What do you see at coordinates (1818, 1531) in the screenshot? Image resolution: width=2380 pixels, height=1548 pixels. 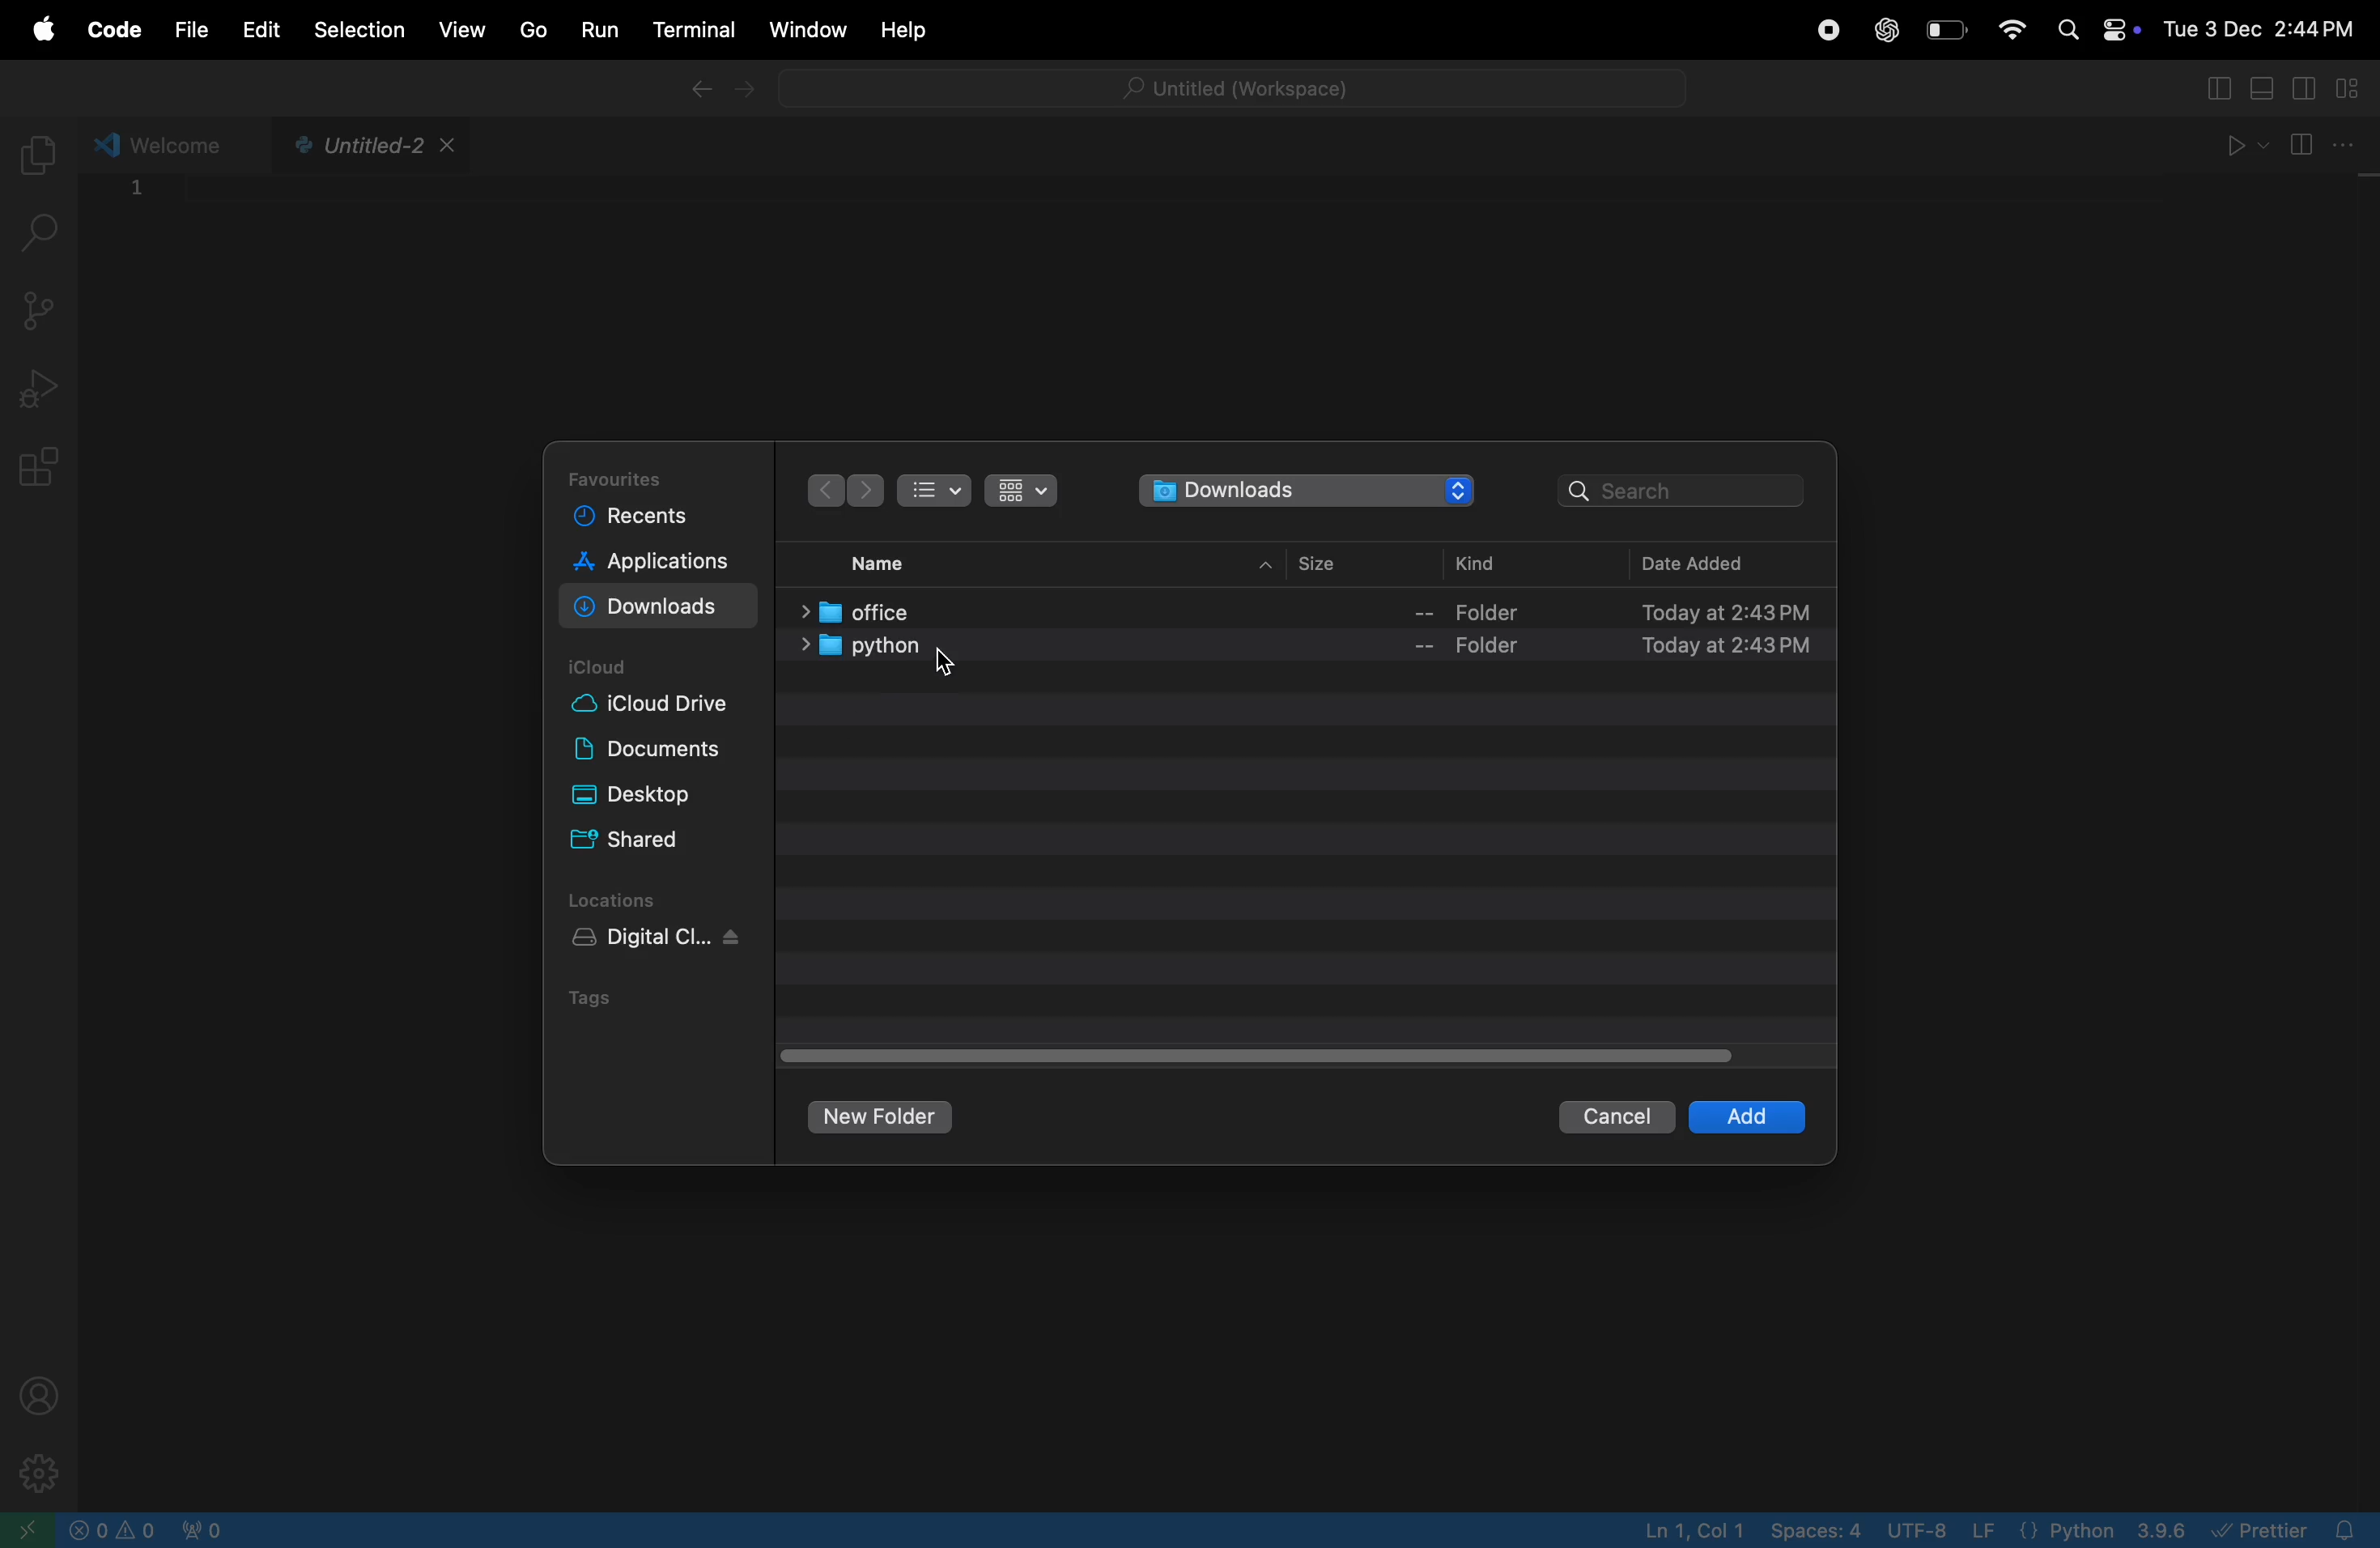 I see `space 4` at bounding box center [1818, 1531].